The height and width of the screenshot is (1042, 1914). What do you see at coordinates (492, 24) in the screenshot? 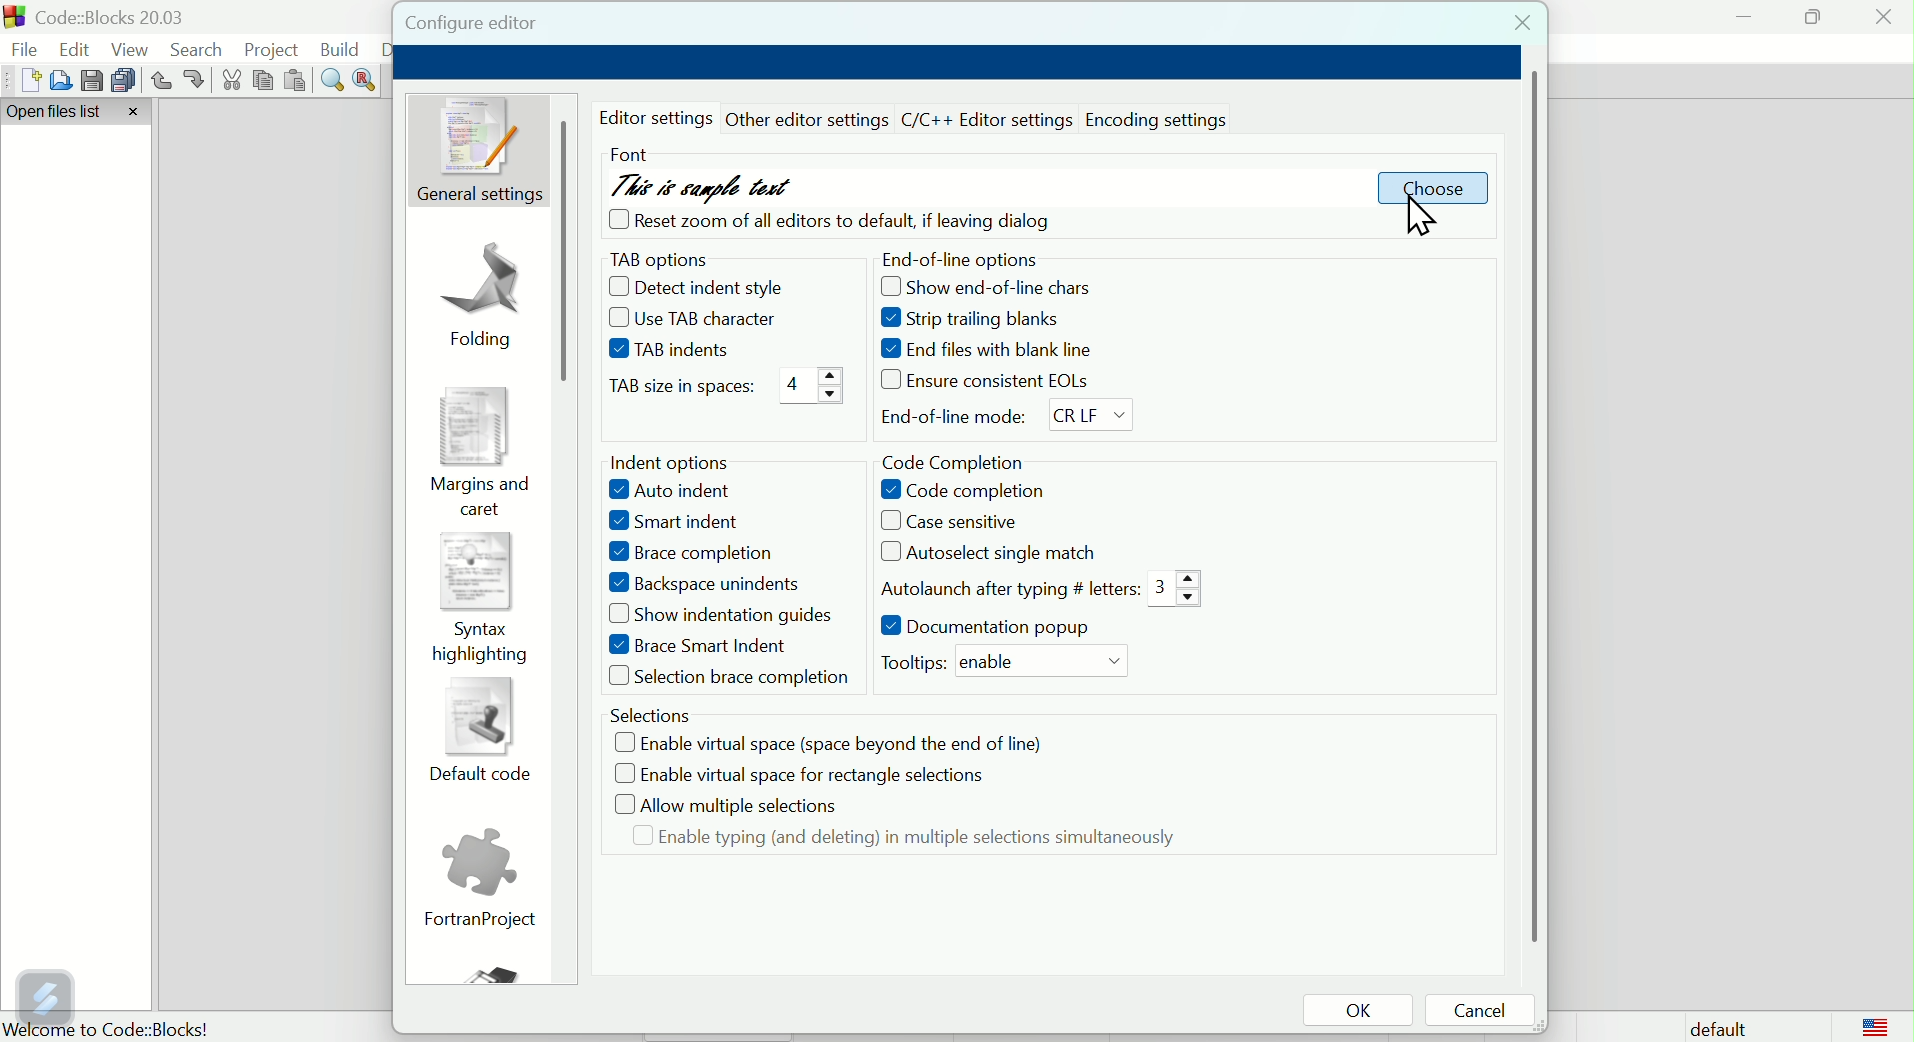
I see `Configure editor` at bounding box center [492, 24].